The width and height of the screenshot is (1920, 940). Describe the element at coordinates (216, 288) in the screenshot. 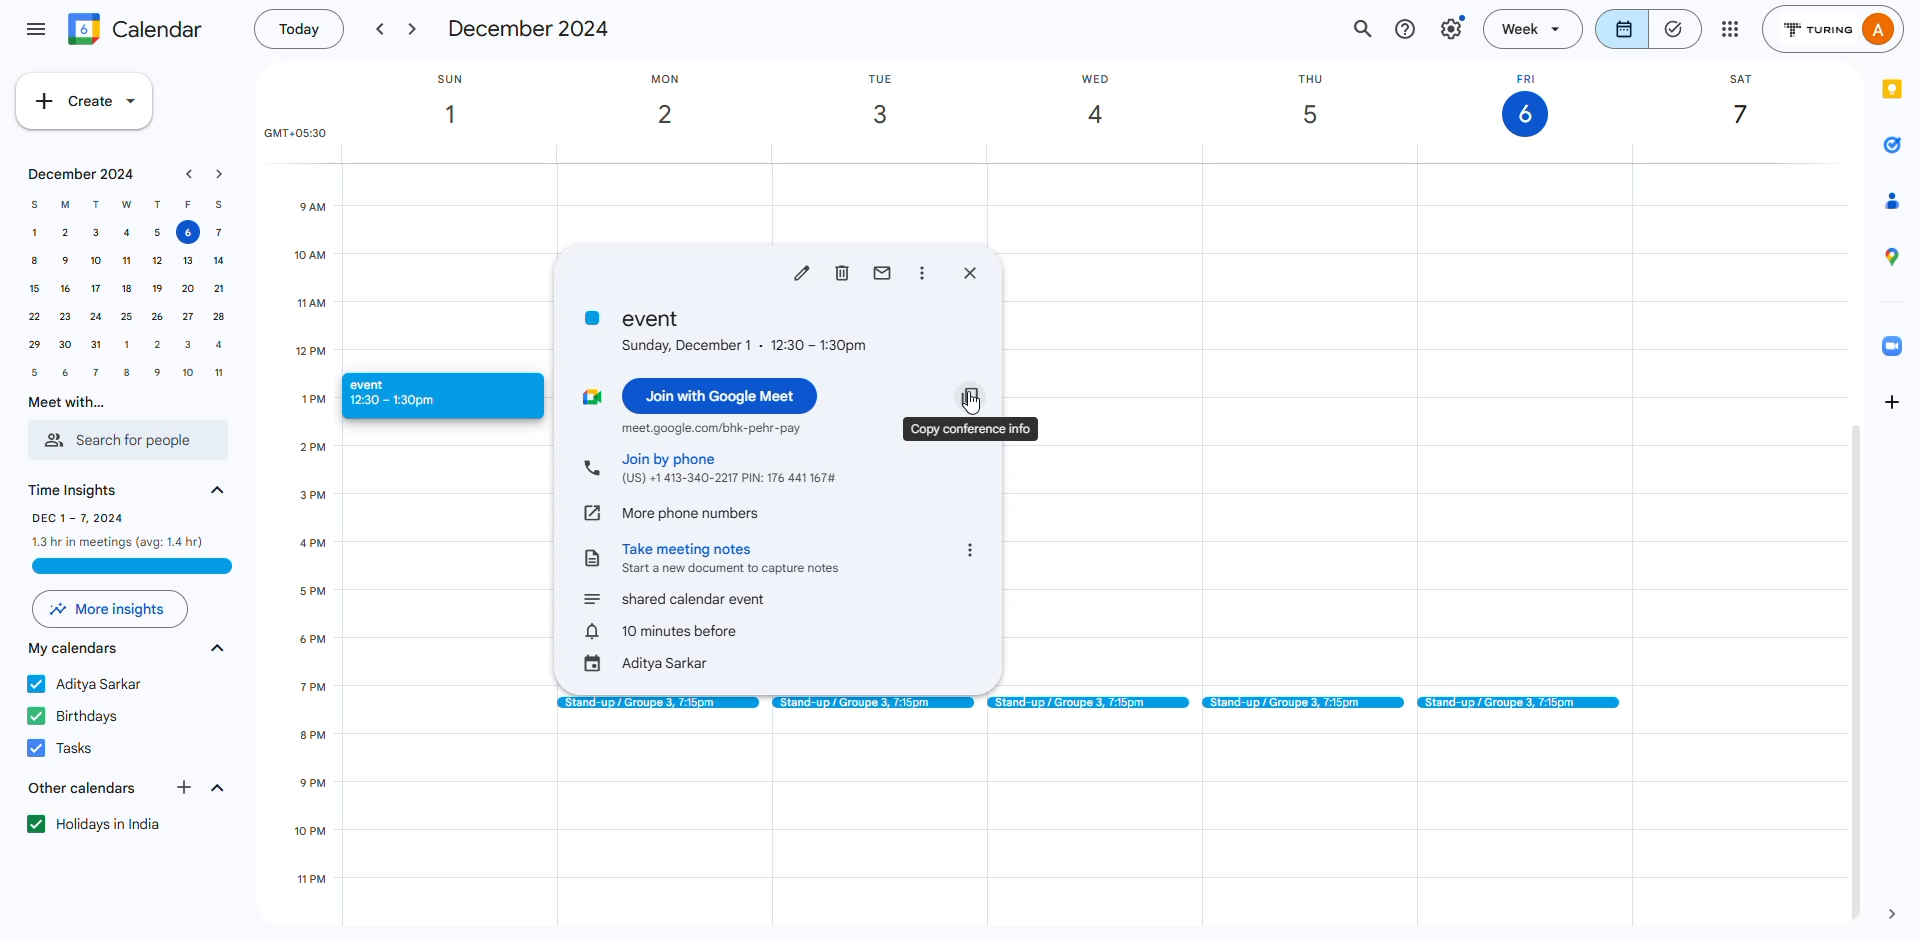

I see `21` at that location.